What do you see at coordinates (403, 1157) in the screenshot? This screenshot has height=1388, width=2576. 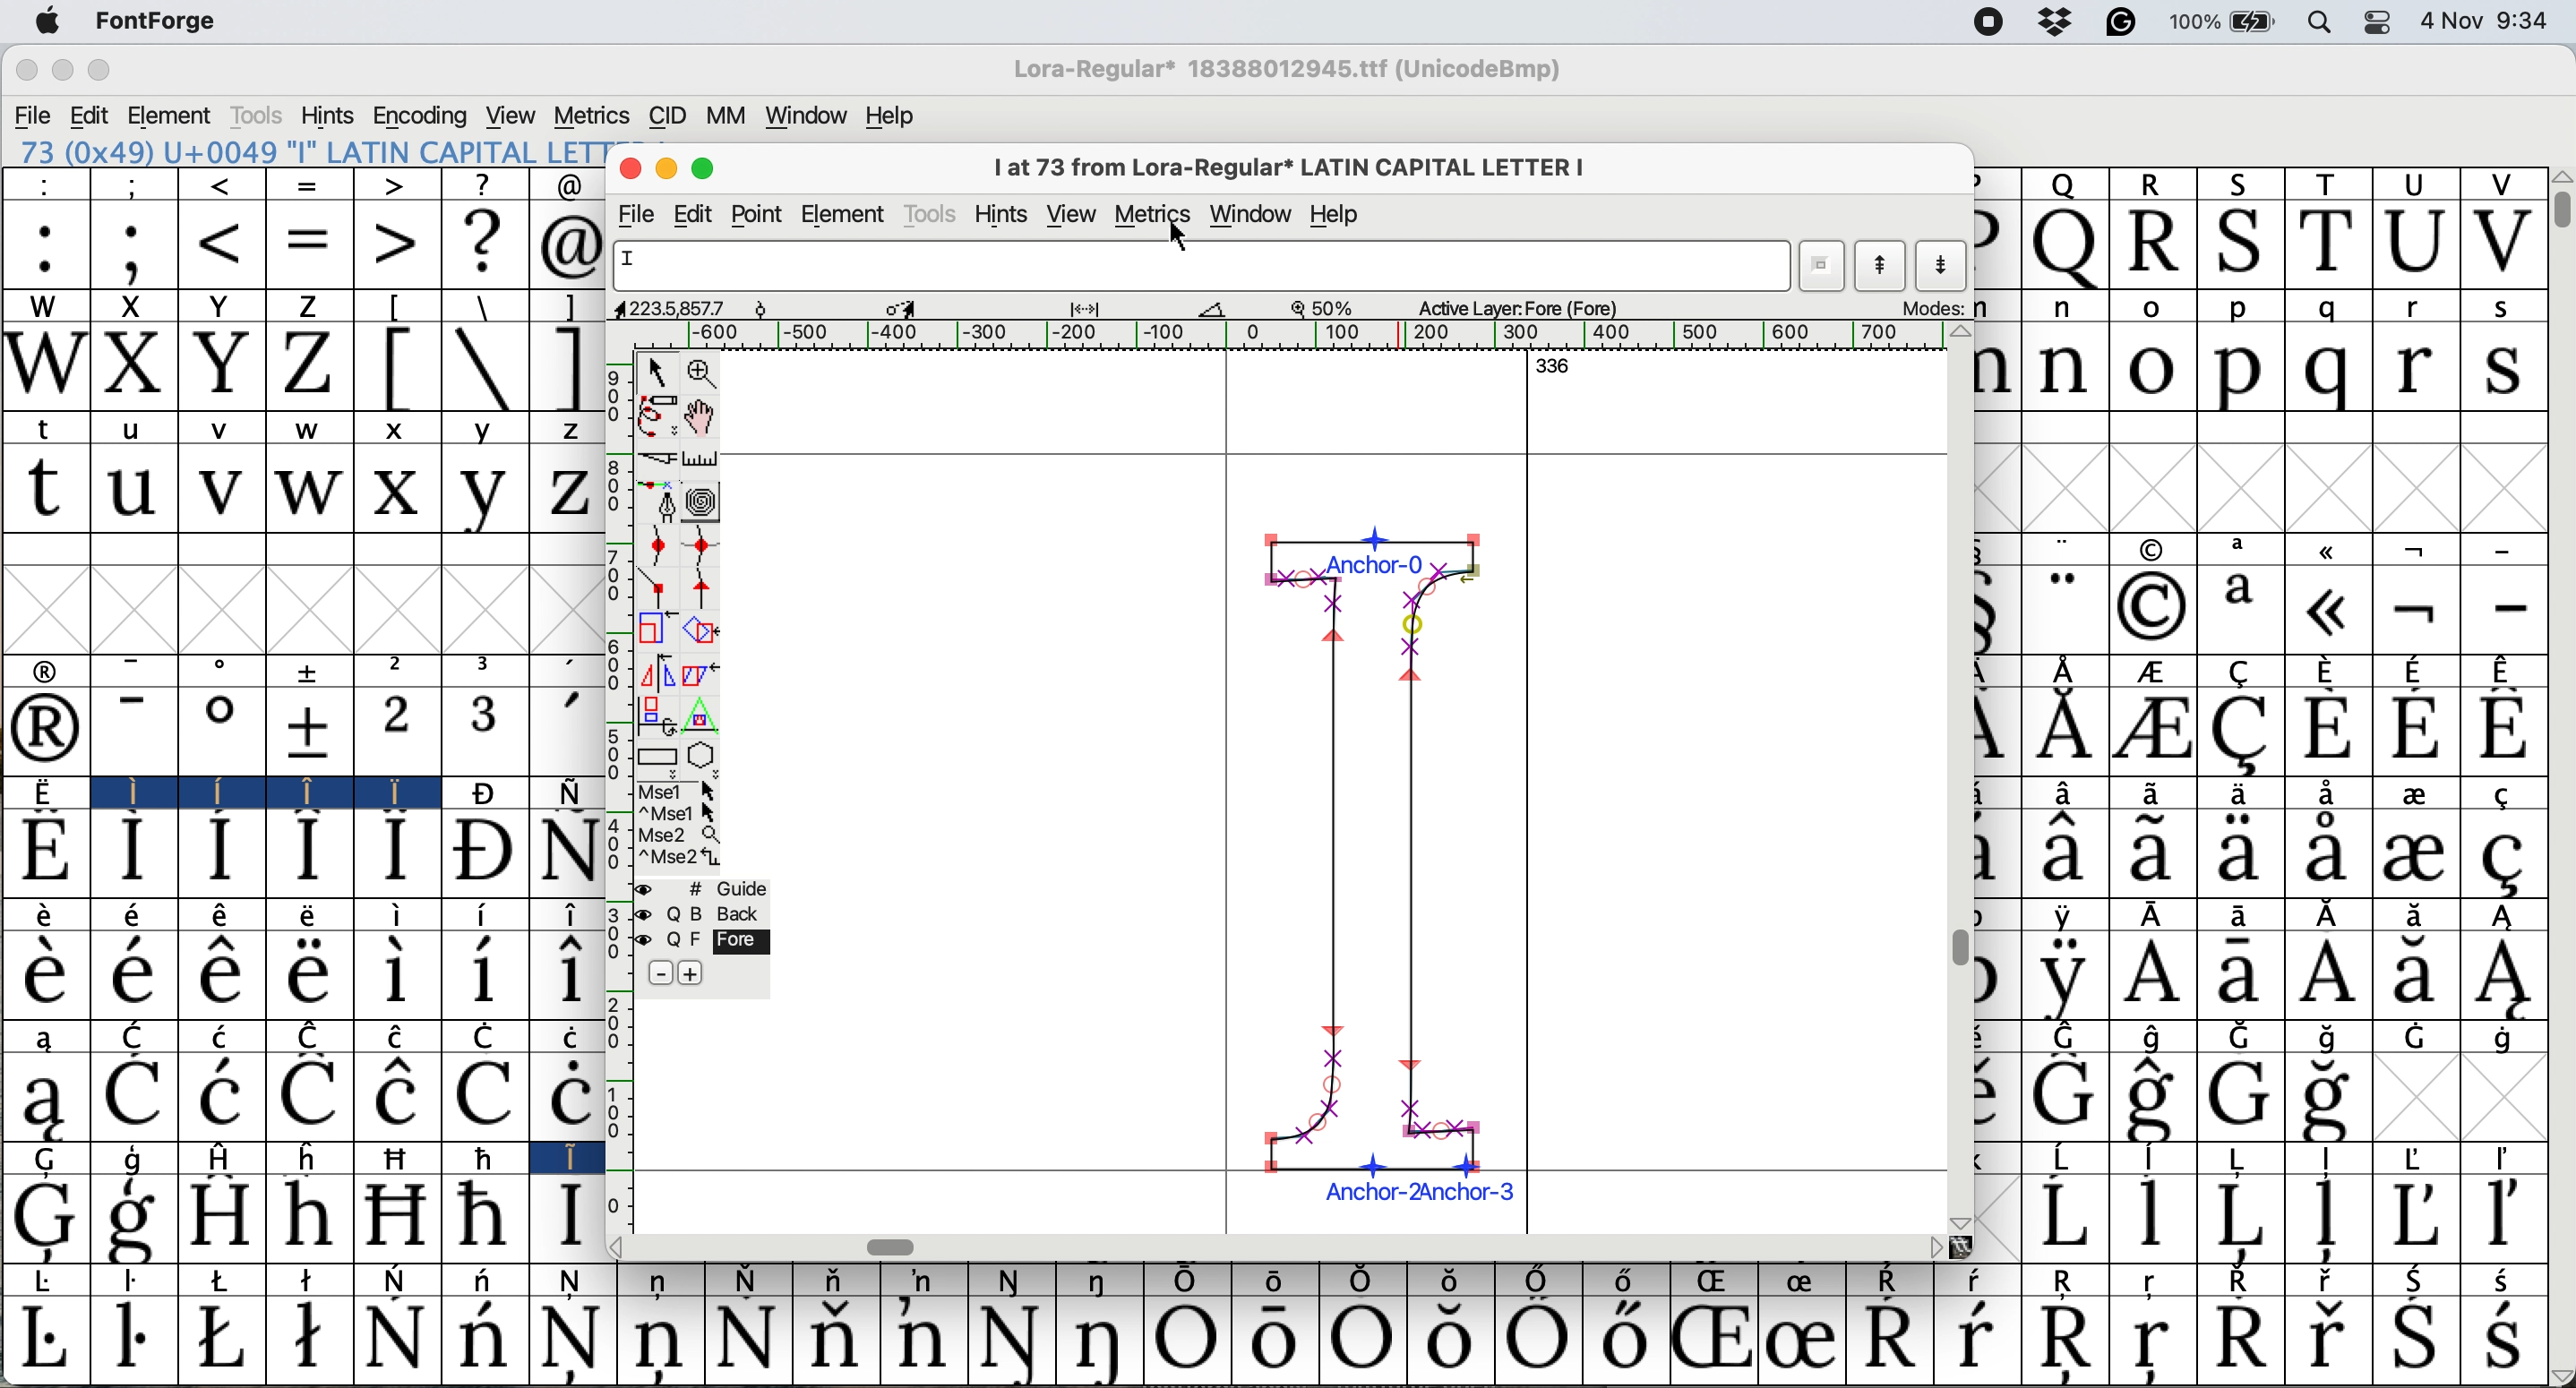 I see `Symbol` at bounding box center [403, 1157].